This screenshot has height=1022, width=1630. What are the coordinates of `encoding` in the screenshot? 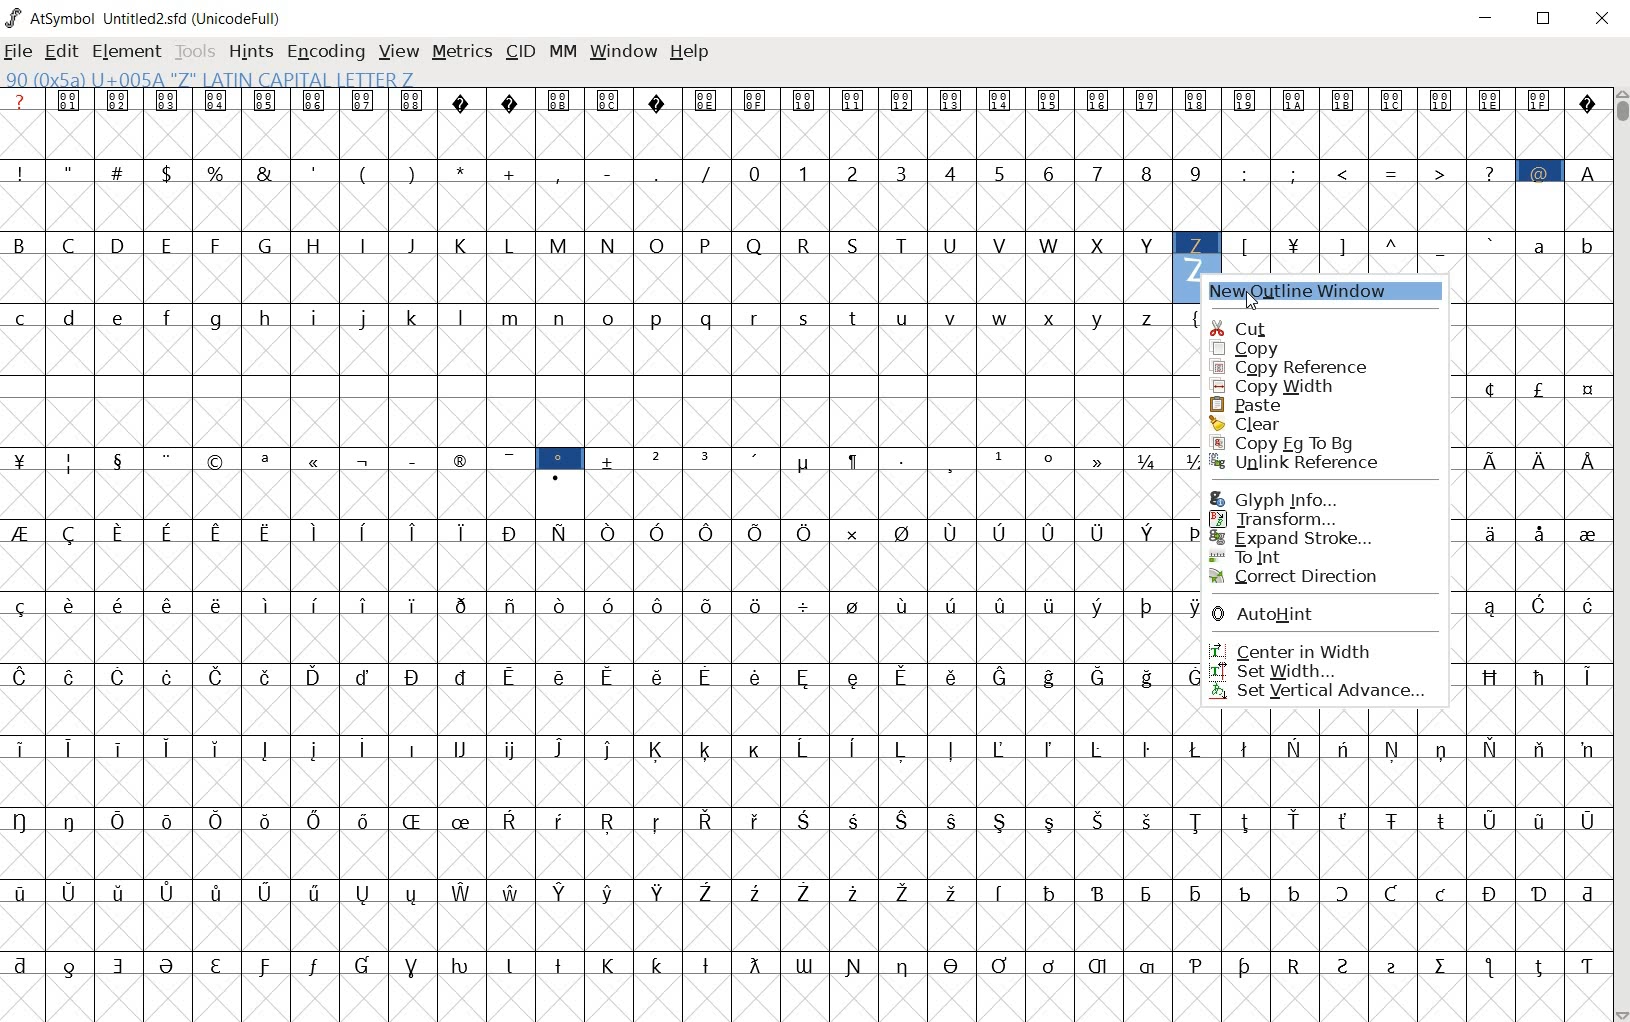 It's located at (324, 52).